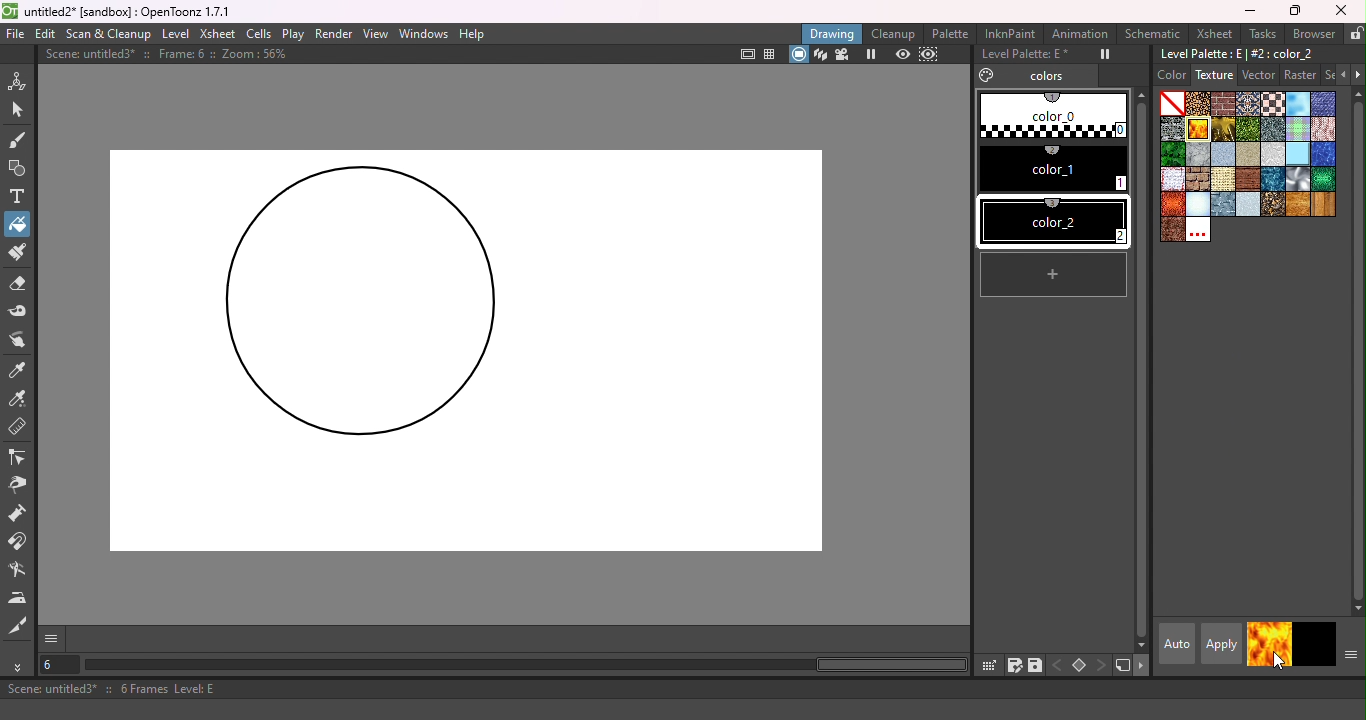 The image size is (1366, 720). I want to click on Brickwork.bmp, so click(1224, 103).